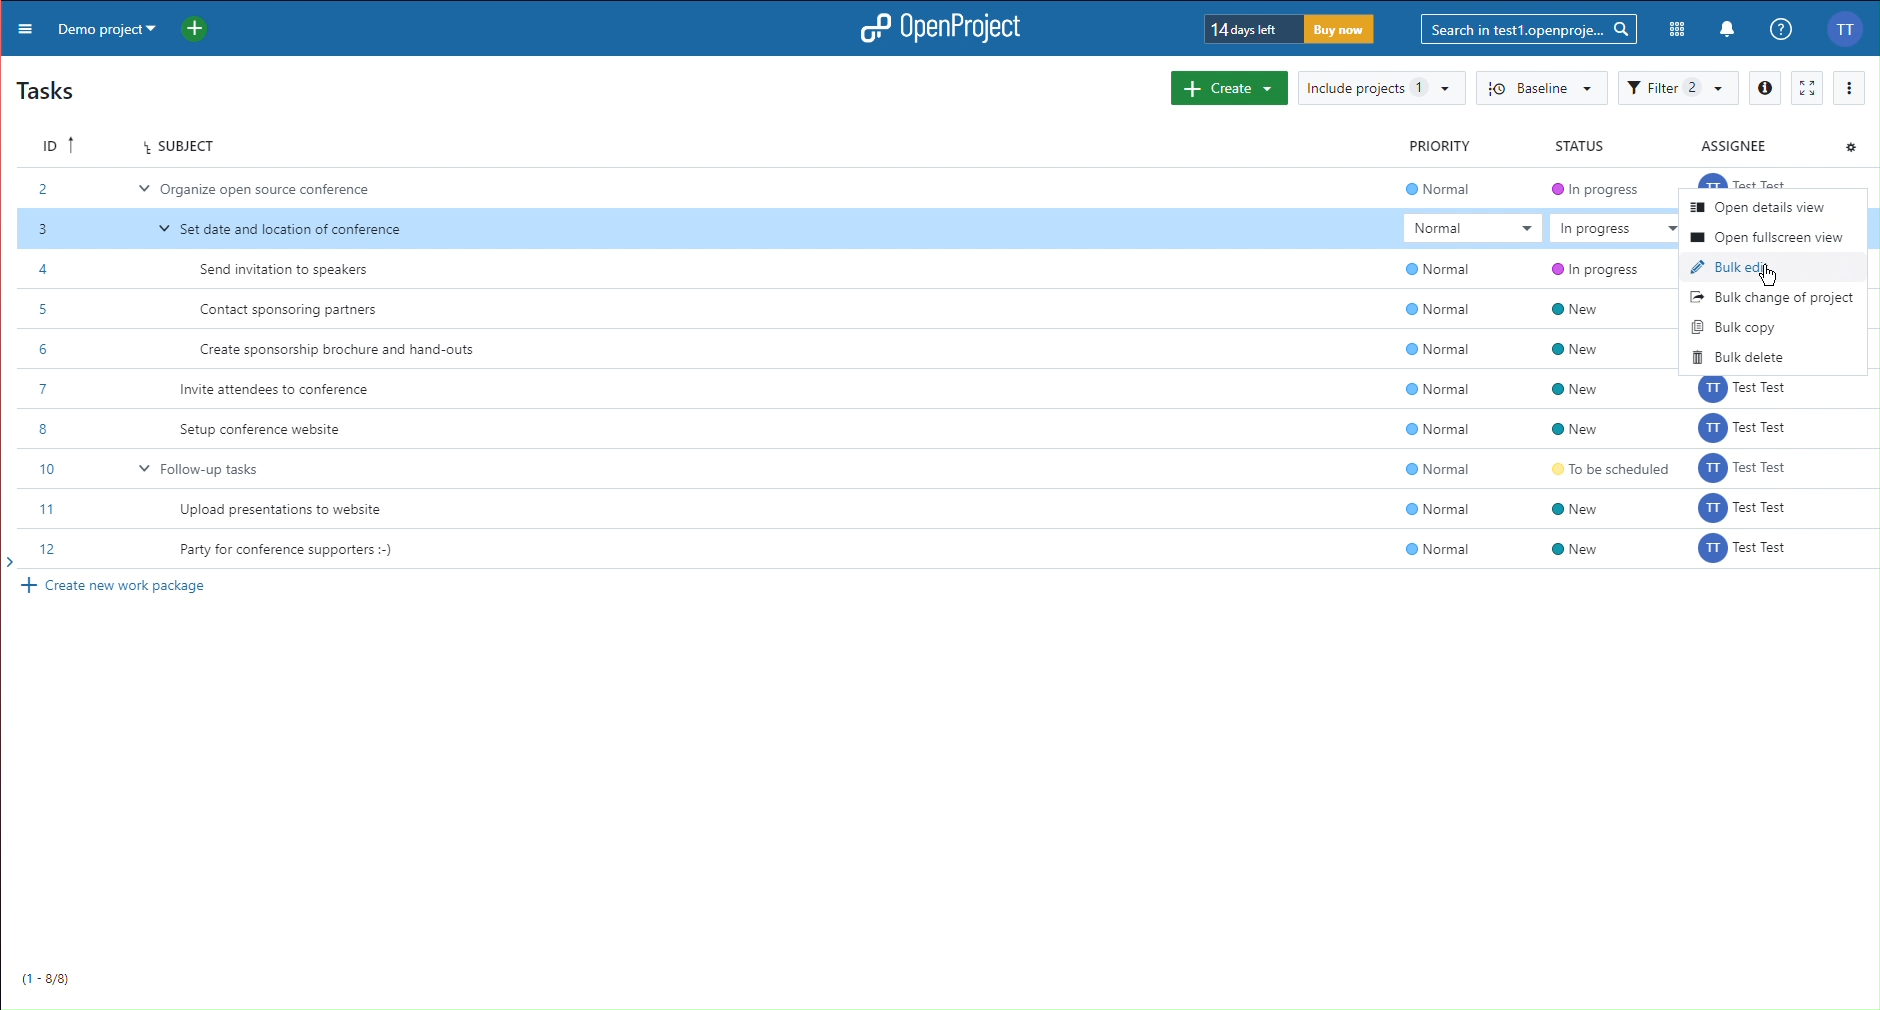  What do you see at coordinates (265, 192) in the screenshot?
I see `‘Organize open source conference` at bounding box center [265, 192].